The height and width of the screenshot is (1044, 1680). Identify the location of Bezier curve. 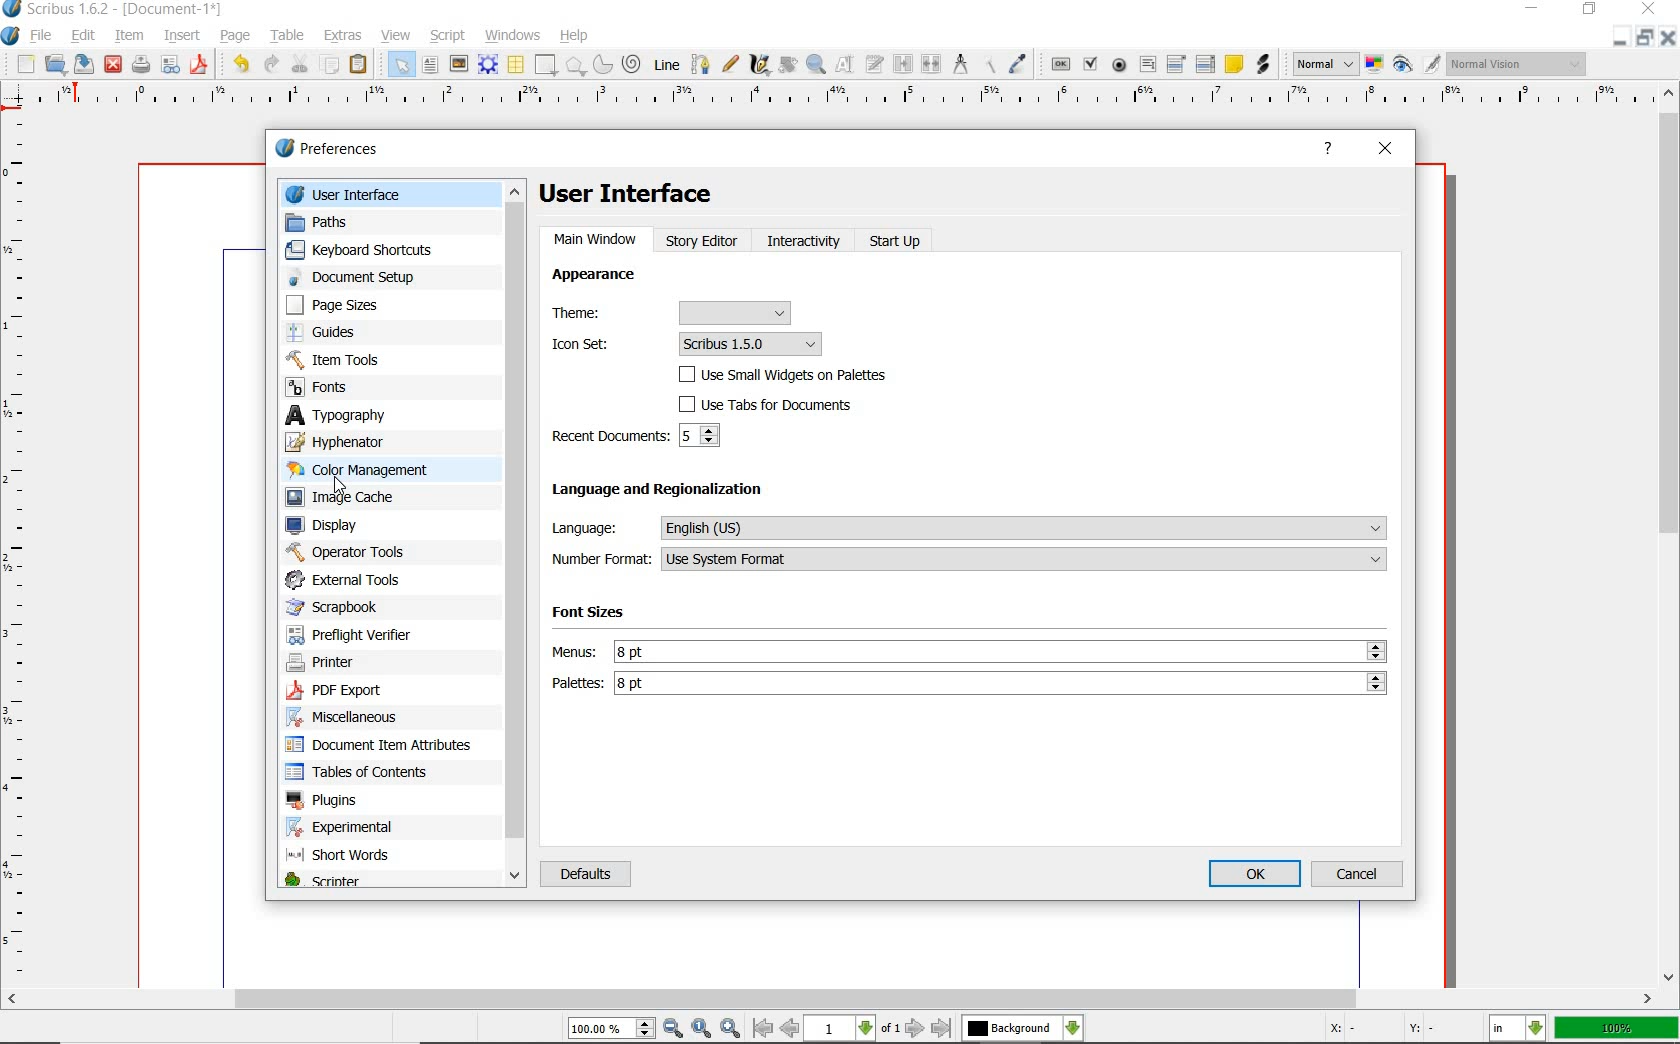
(700, 63).